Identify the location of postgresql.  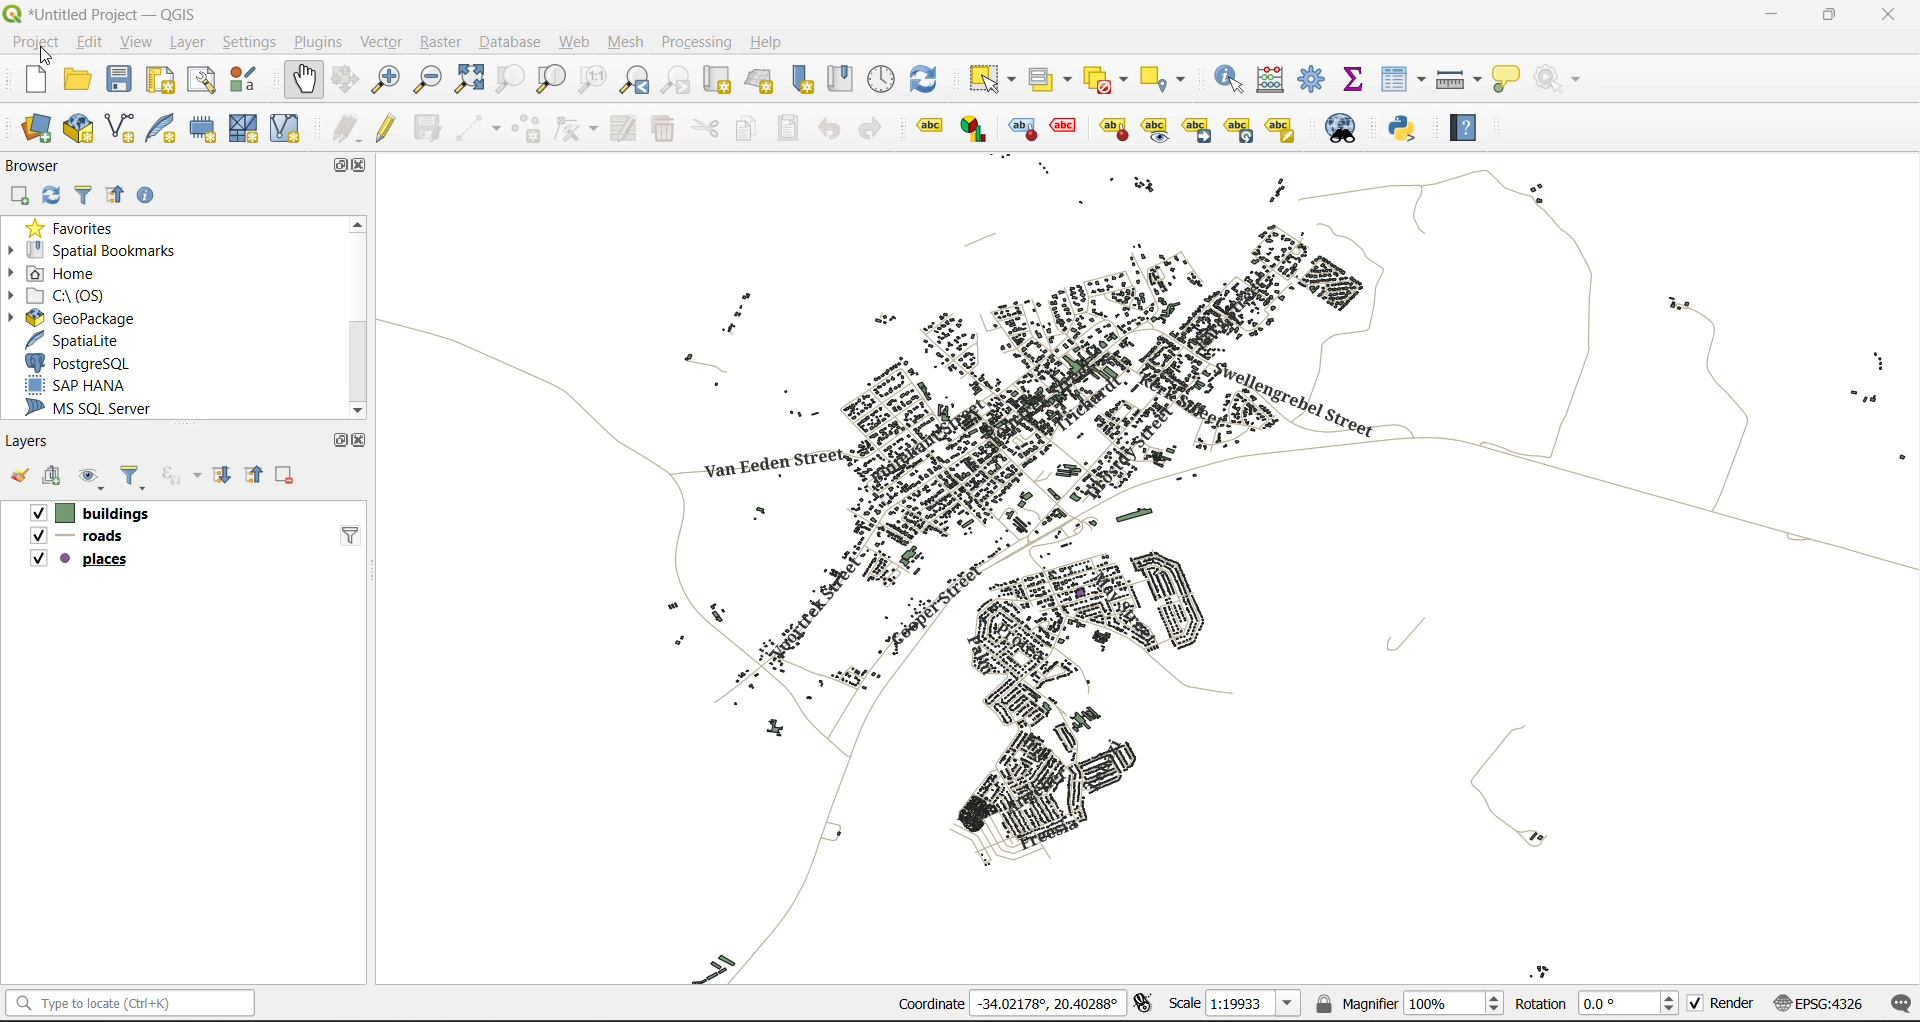
(83, 361).